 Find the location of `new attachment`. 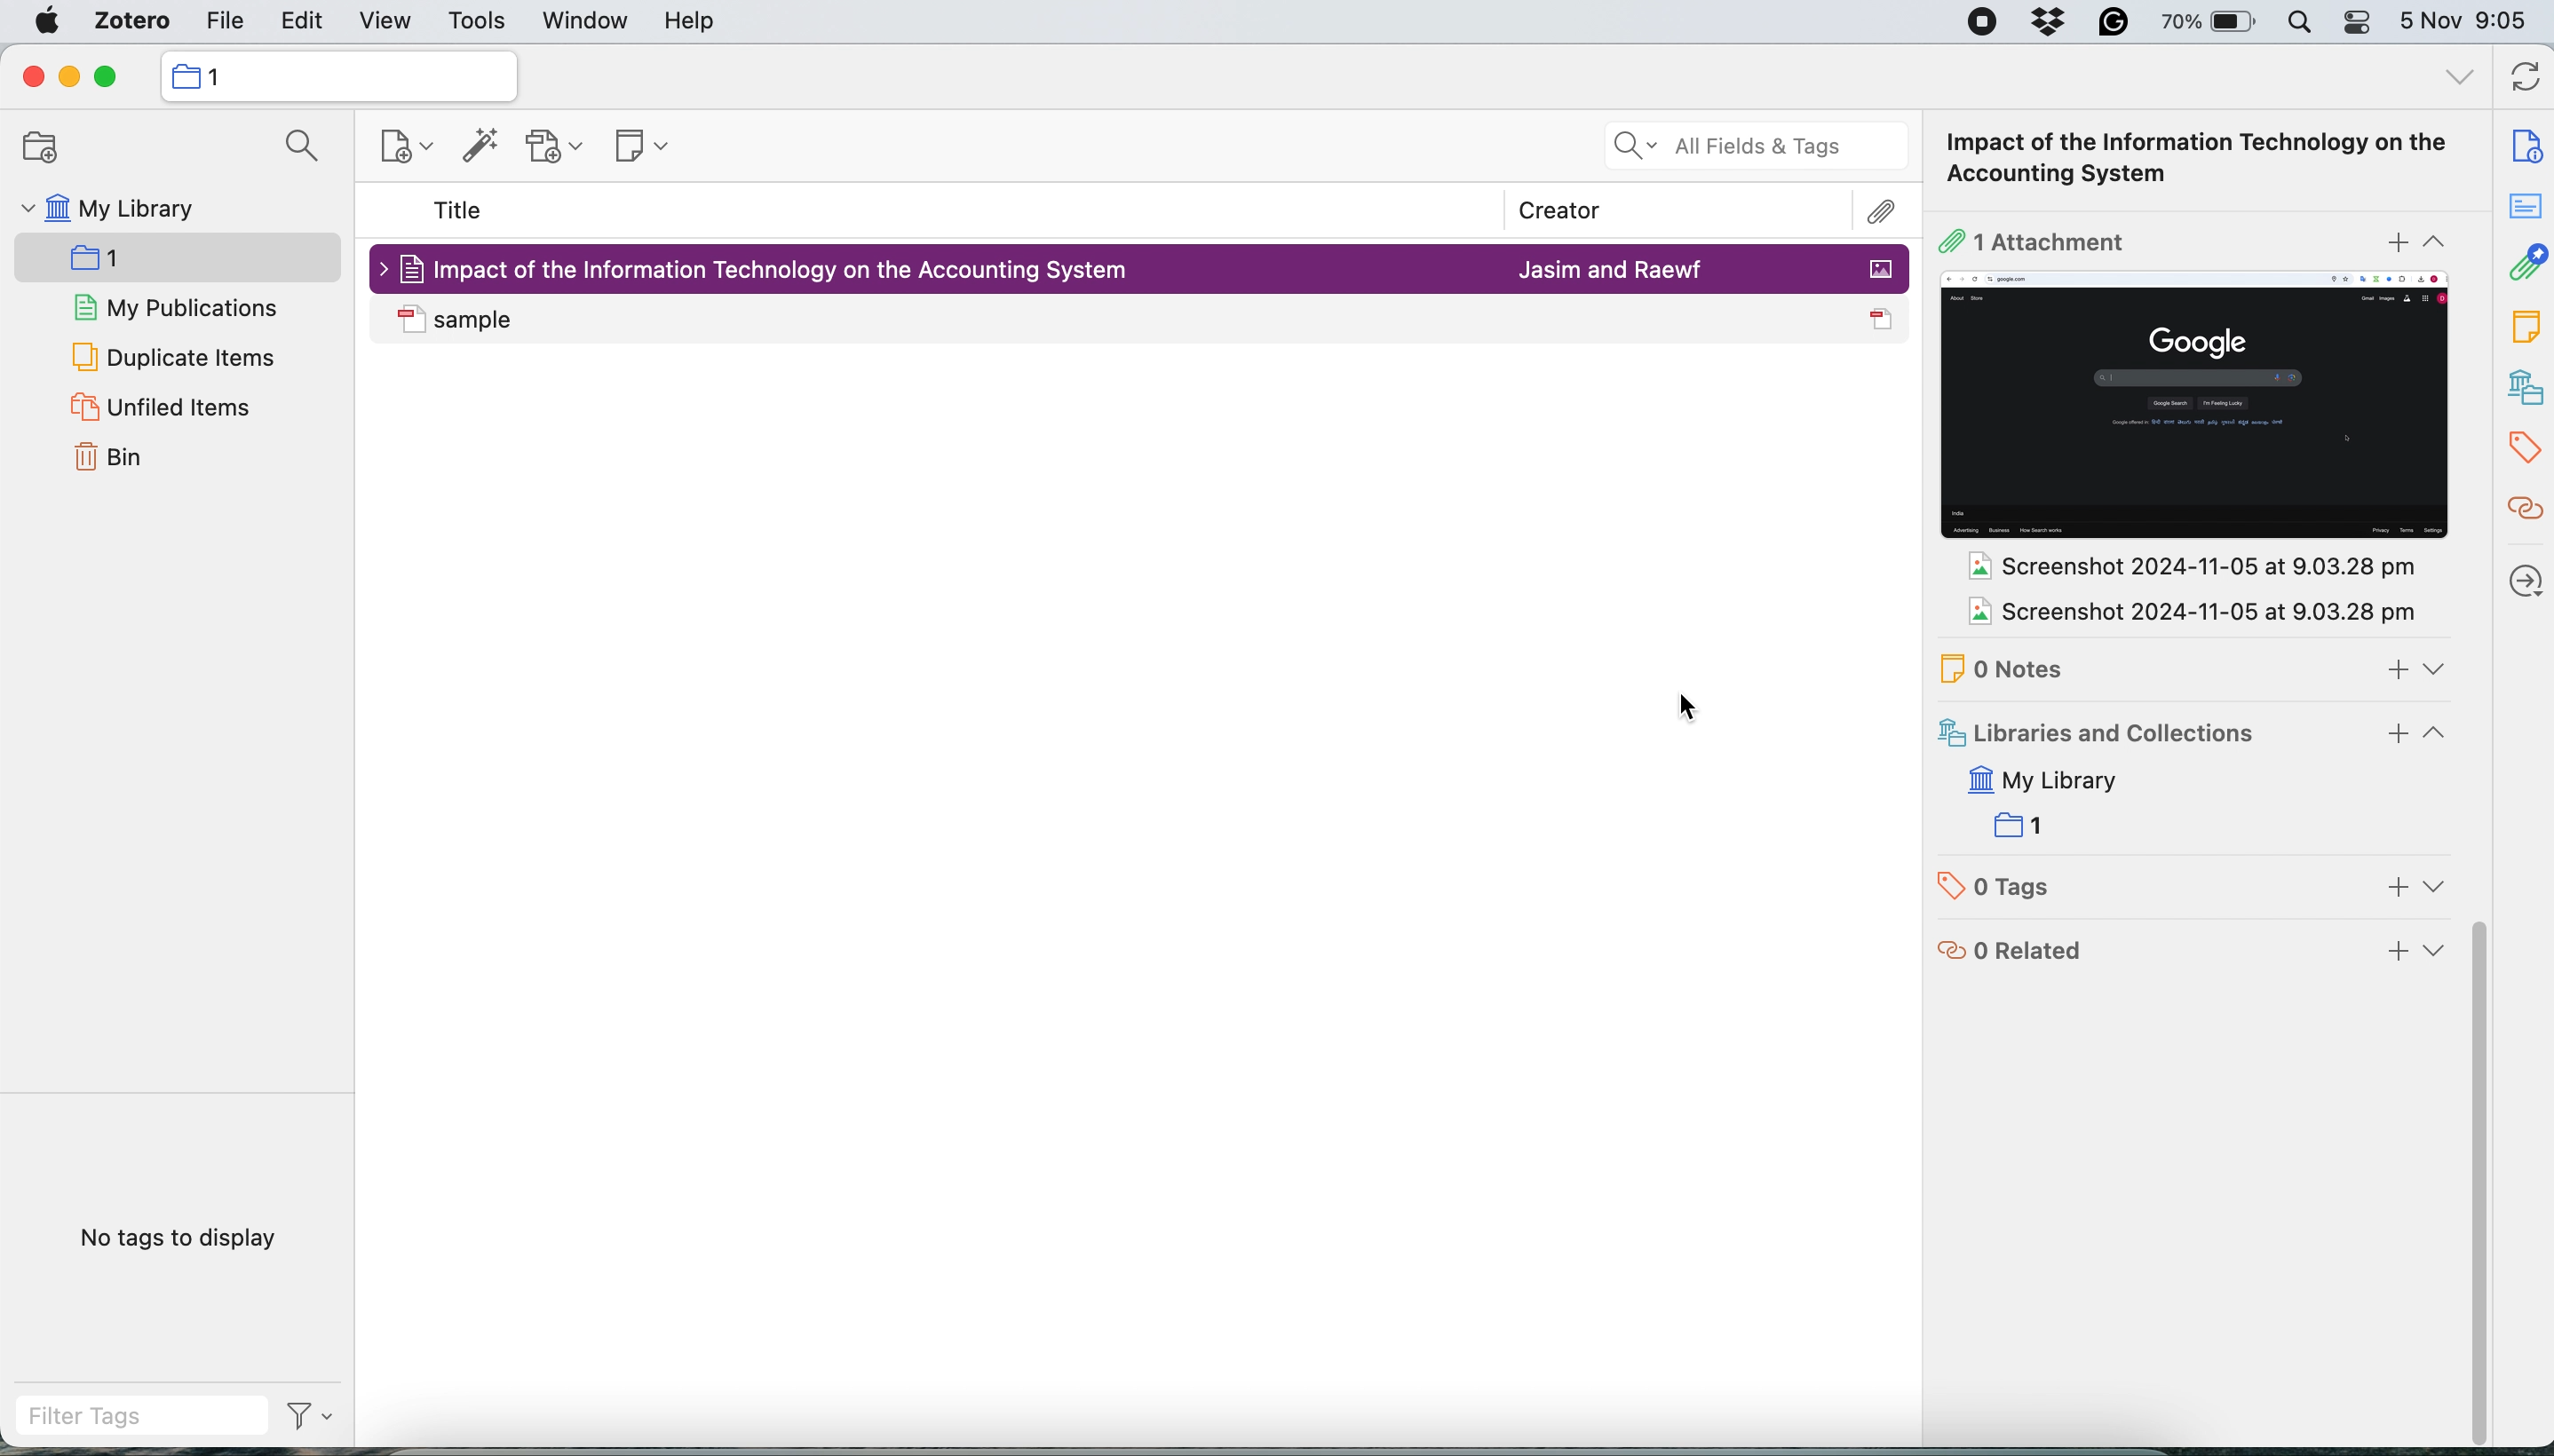

new attachment is located at coordinates (558, 146).